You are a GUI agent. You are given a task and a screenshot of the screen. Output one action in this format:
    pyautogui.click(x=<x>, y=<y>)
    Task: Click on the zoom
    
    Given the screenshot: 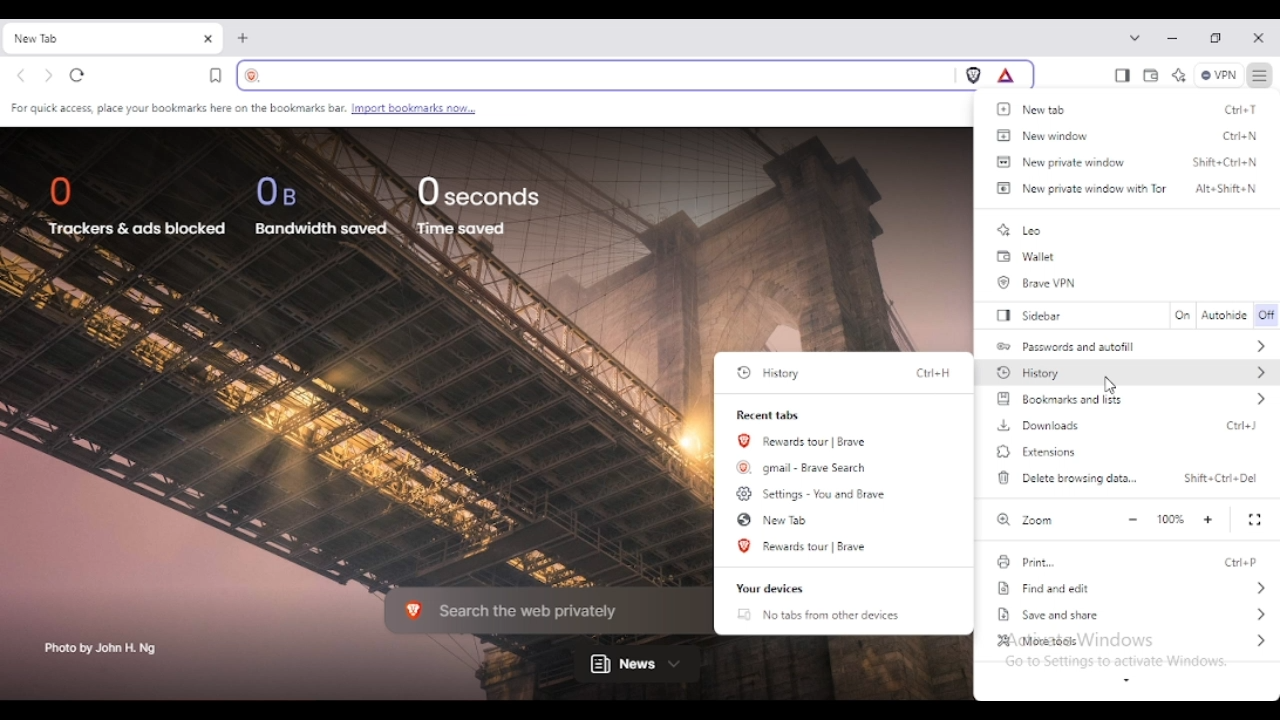 What is the action you would take?
    pyautogui.click(x=1023, y=519)
    